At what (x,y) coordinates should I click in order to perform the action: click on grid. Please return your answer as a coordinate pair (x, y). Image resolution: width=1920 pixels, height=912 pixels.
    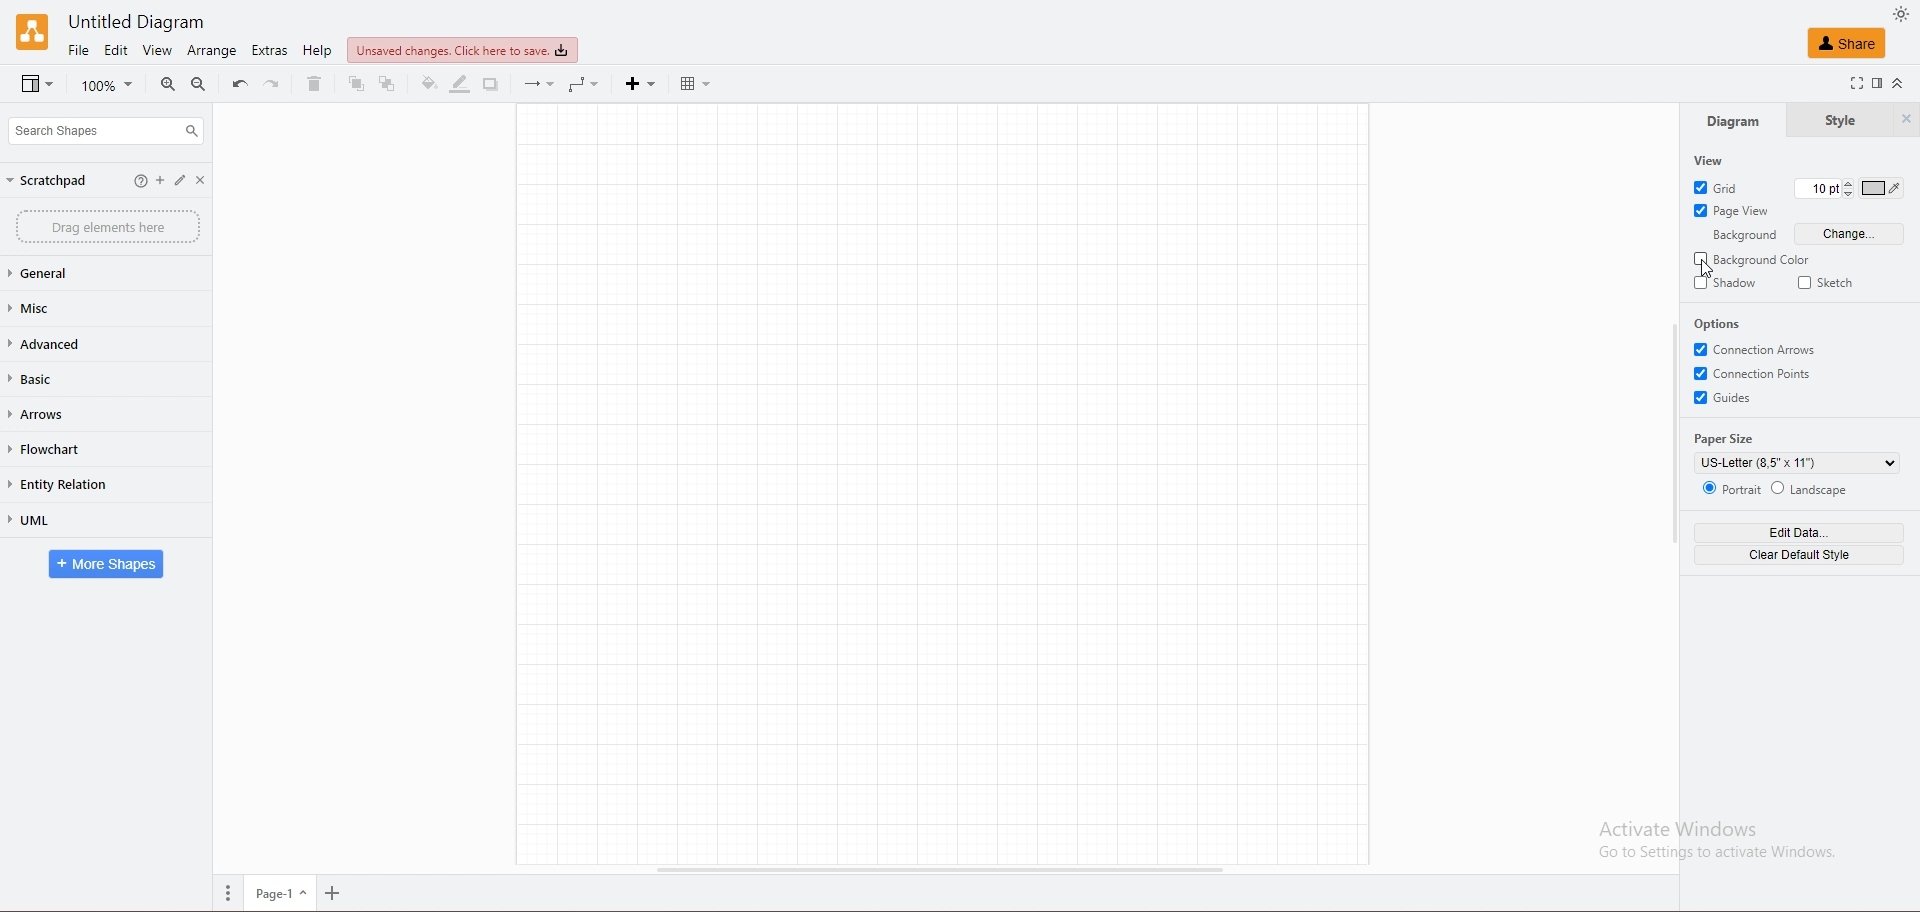
    Looking at the image, I should click on (1719, 187).